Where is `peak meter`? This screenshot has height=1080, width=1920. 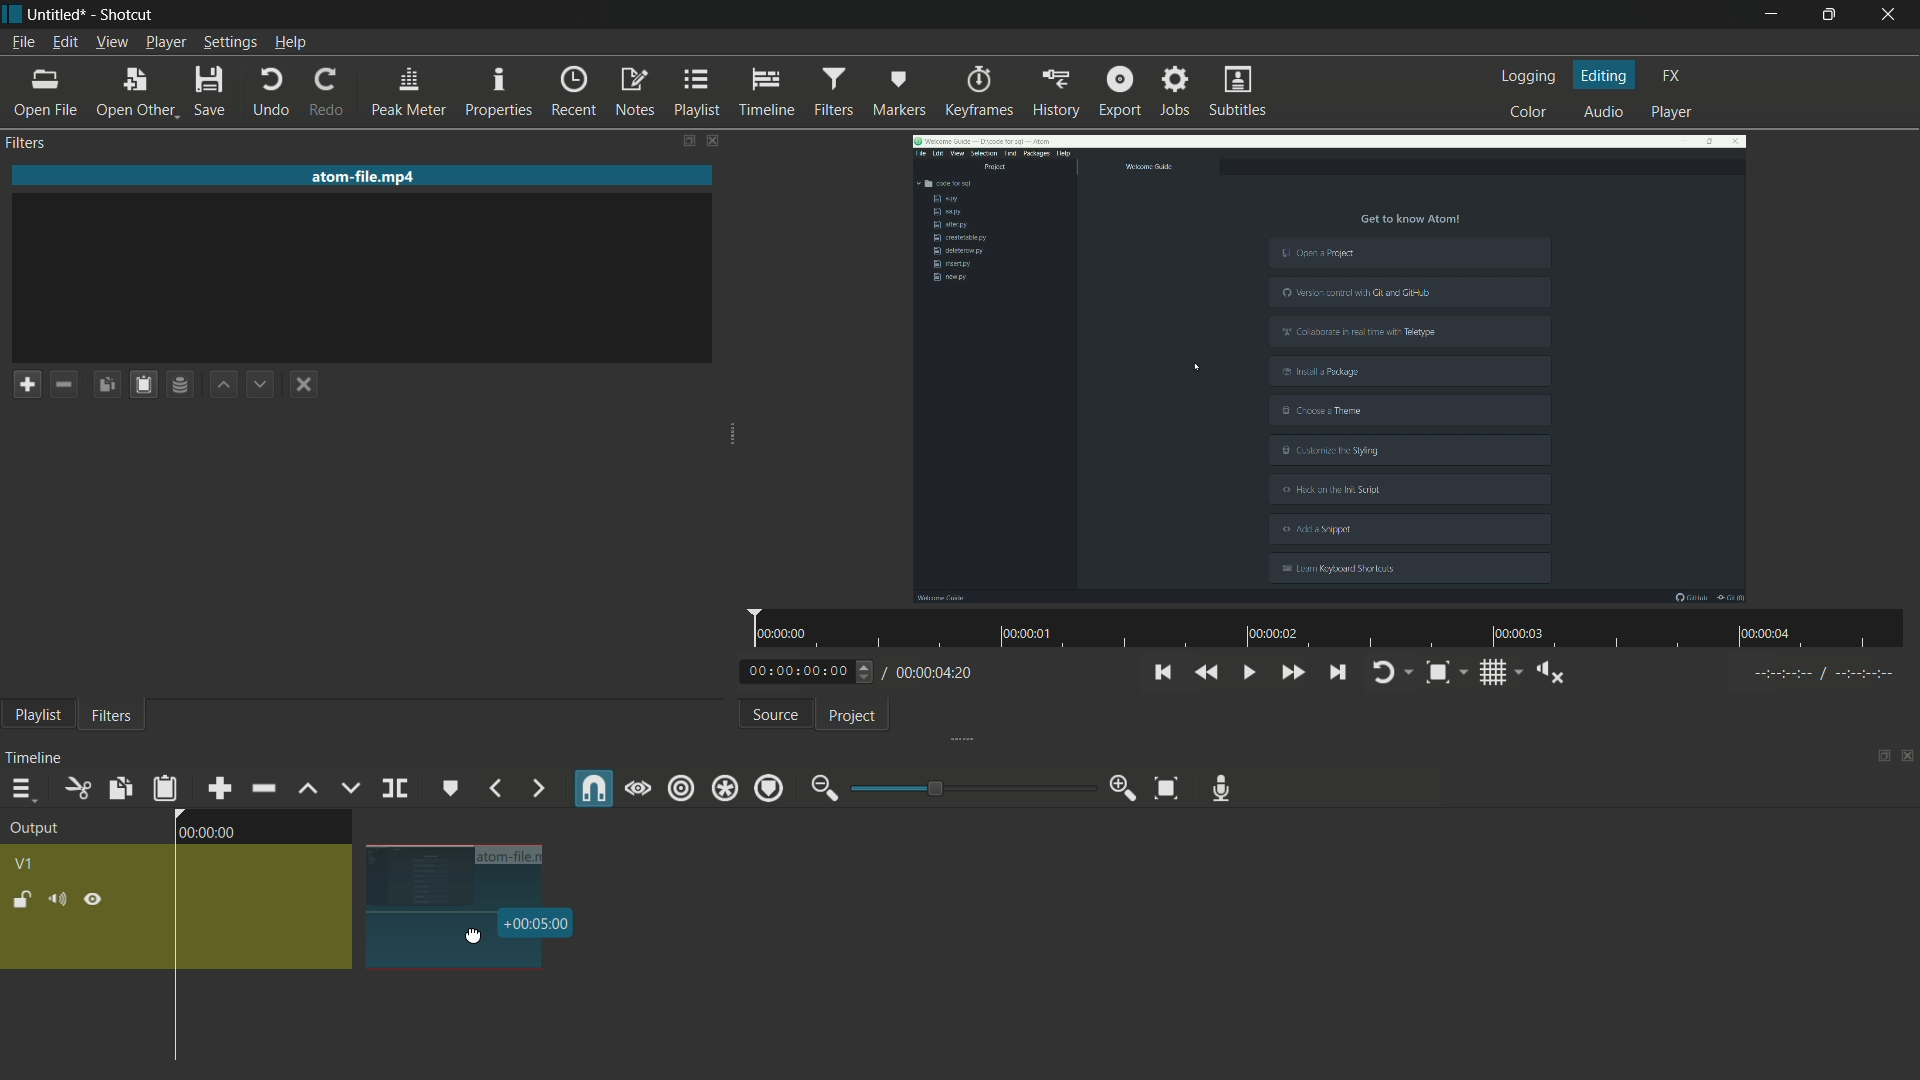 peak meter is located at coordinates (406, 91).